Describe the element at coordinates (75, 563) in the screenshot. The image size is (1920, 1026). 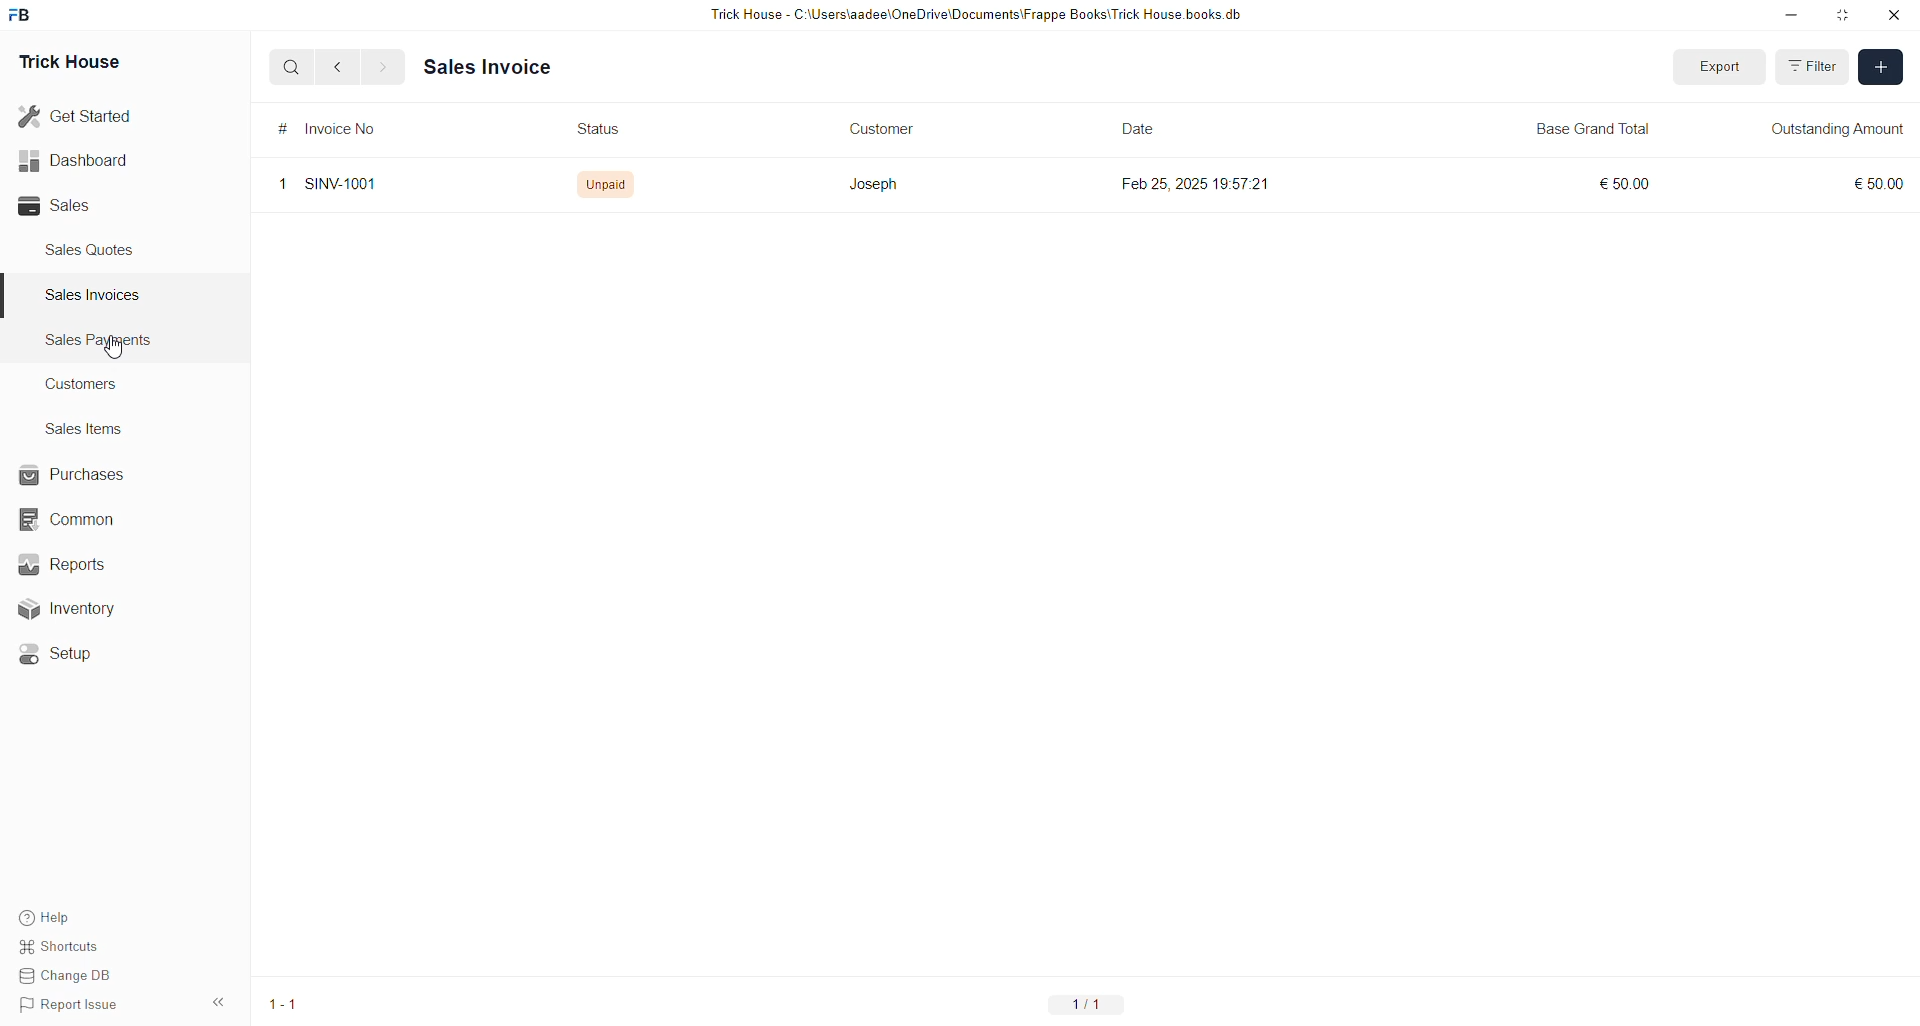
I see `Reports` at that location.